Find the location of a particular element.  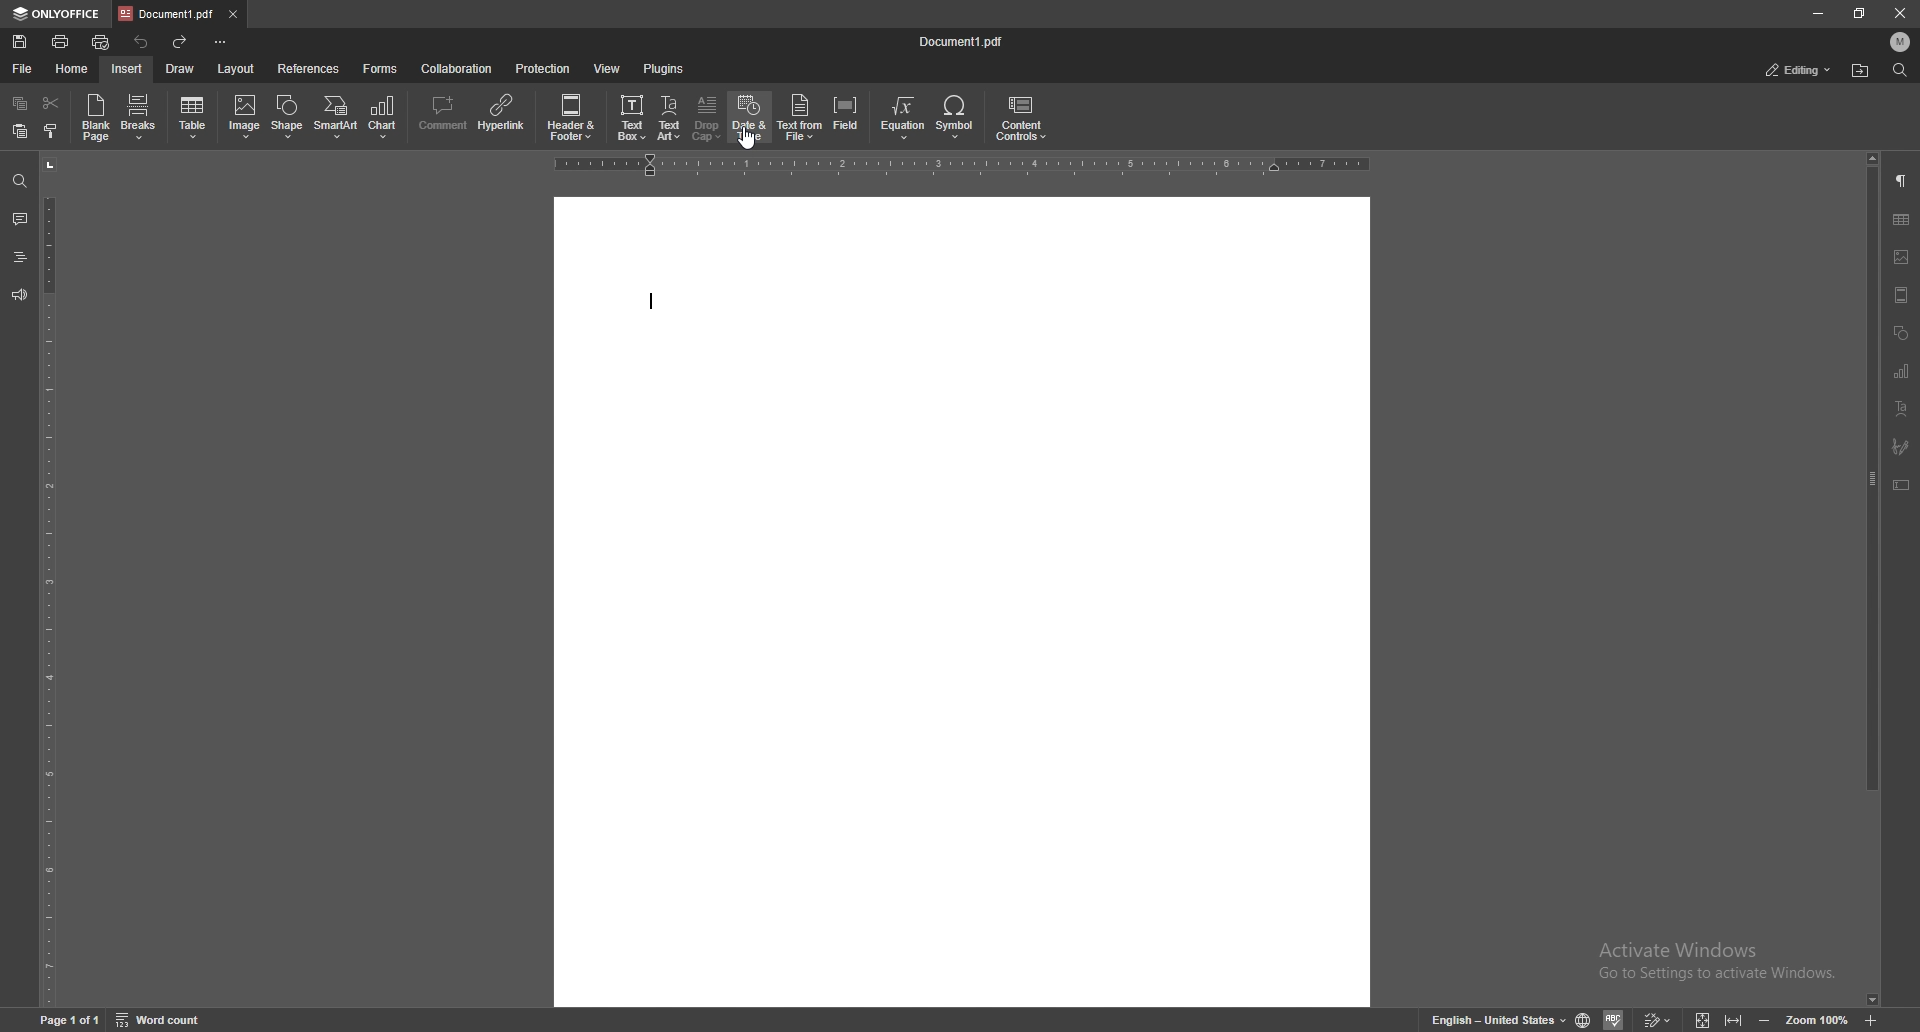

document  is located at coordinates (966, 602).